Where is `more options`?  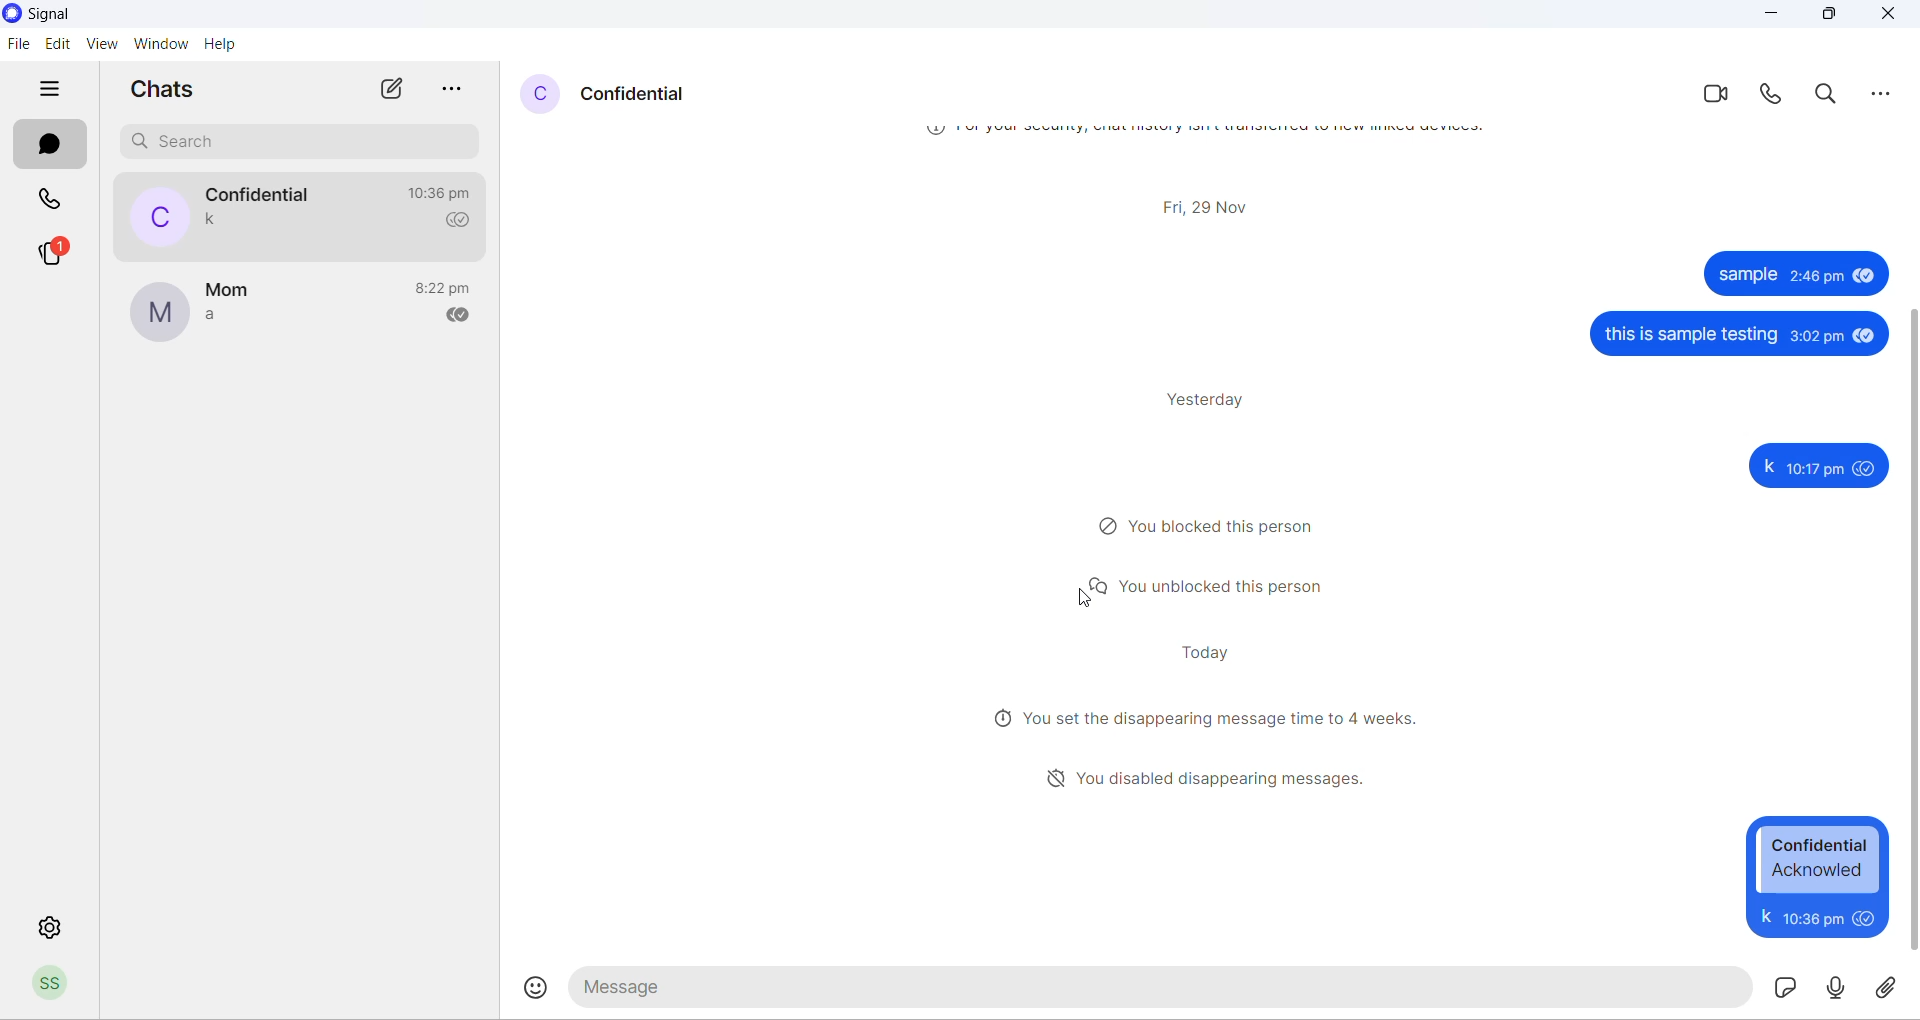
more options is located at coordinates (463, 87).